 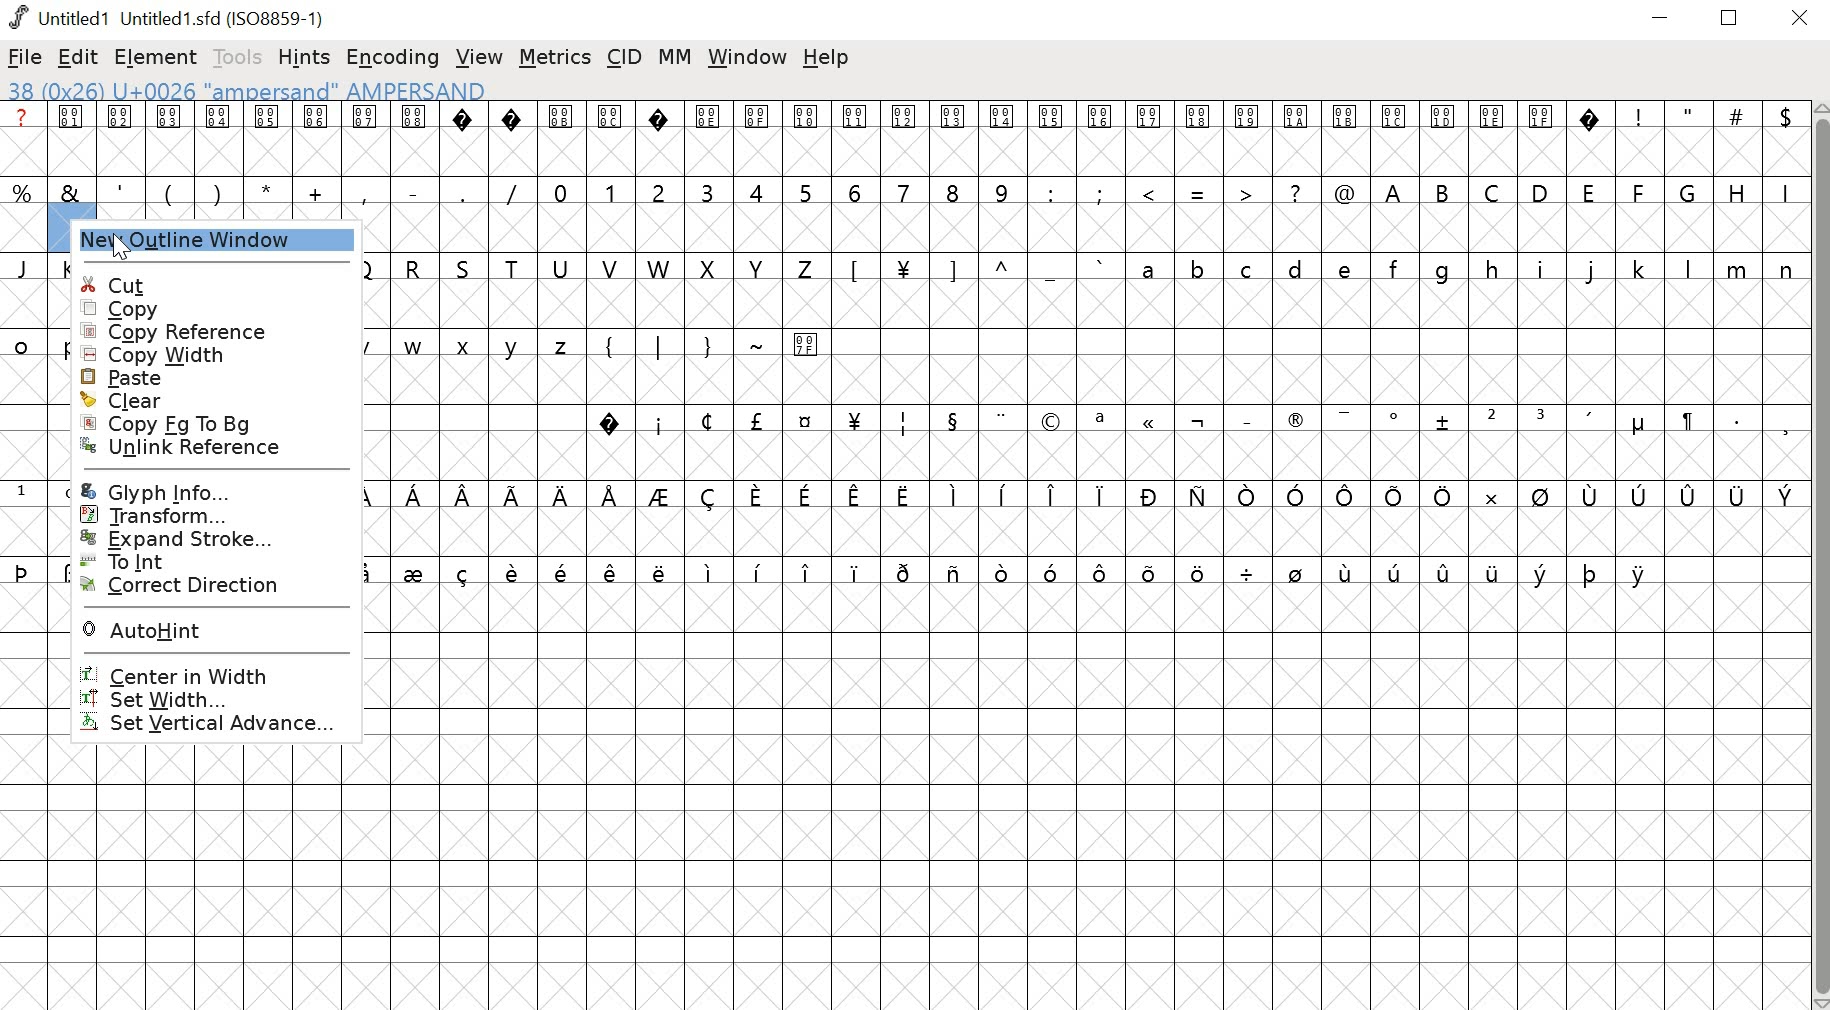 What do you see at coordinates (1001, 191) in the screenshot?
I see `9` at bounding box center [1001, 191].